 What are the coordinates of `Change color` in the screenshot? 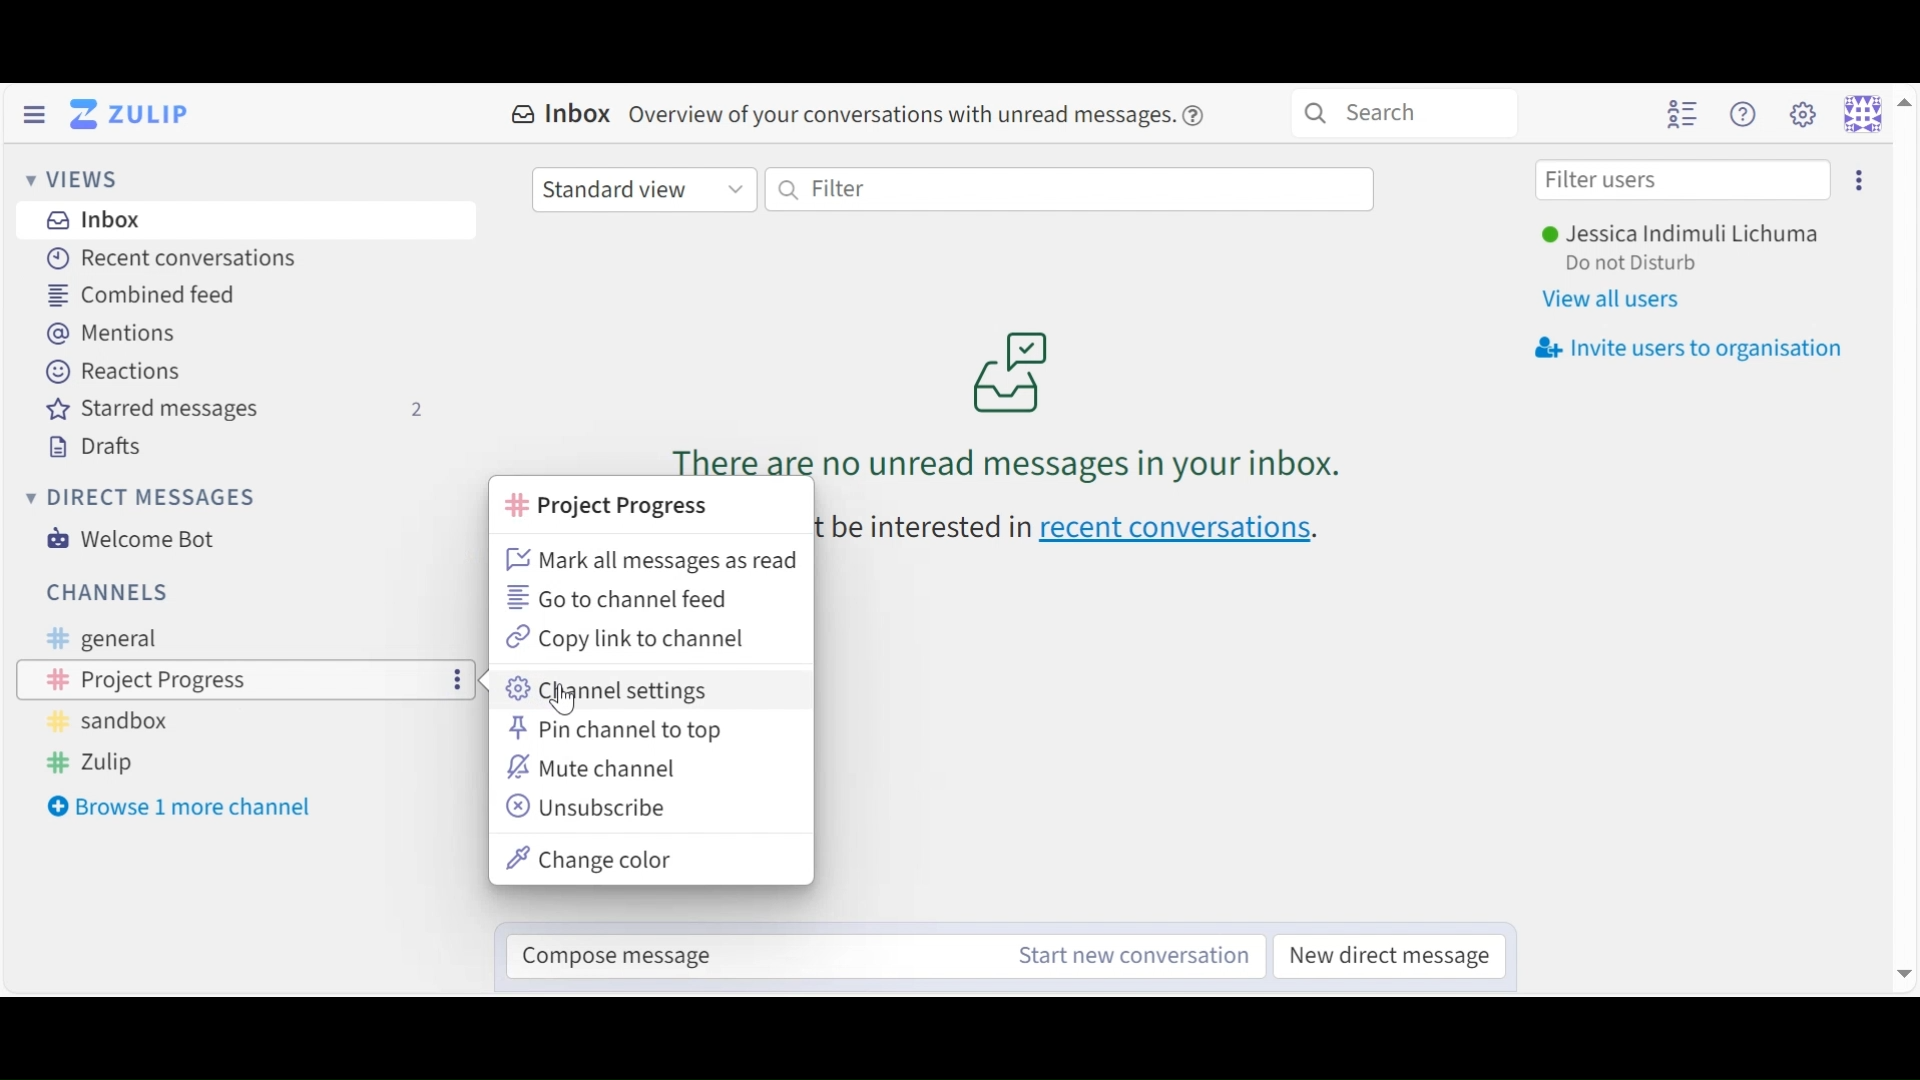 It's located at (590, 858).